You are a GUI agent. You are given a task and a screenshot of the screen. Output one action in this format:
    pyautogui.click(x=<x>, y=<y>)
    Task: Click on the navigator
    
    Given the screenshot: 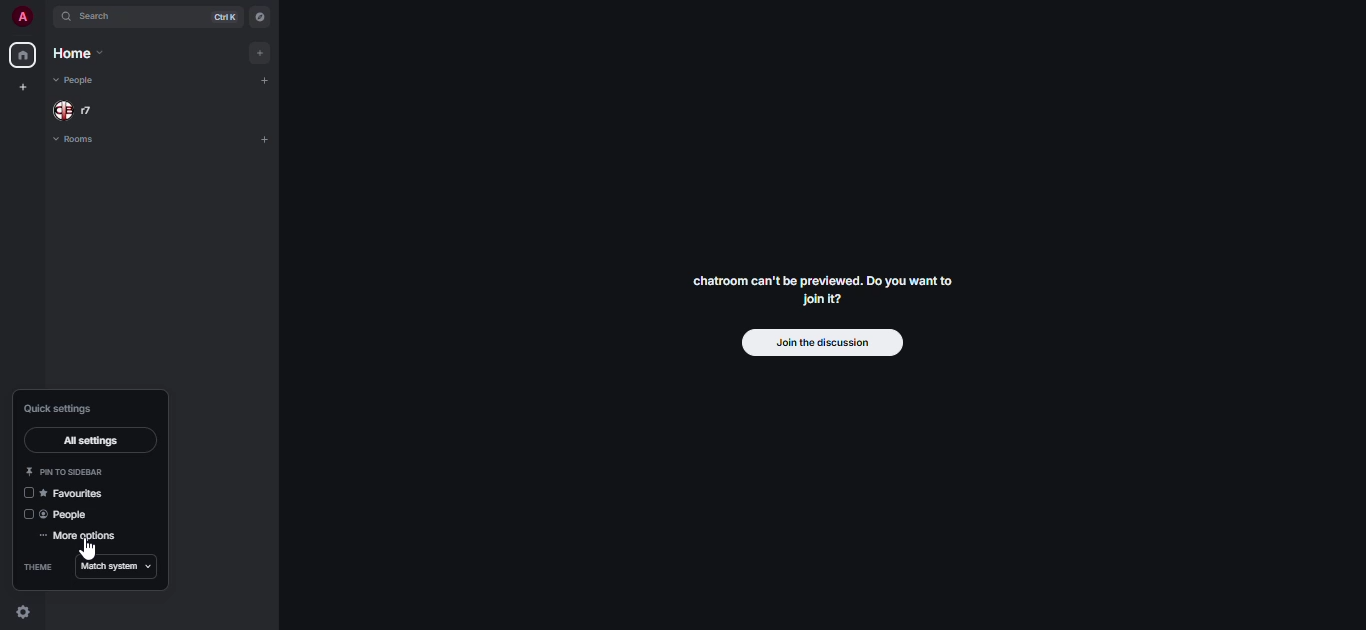 What is the action you would take?
    pyautogui.click(x=262, y=15)
    